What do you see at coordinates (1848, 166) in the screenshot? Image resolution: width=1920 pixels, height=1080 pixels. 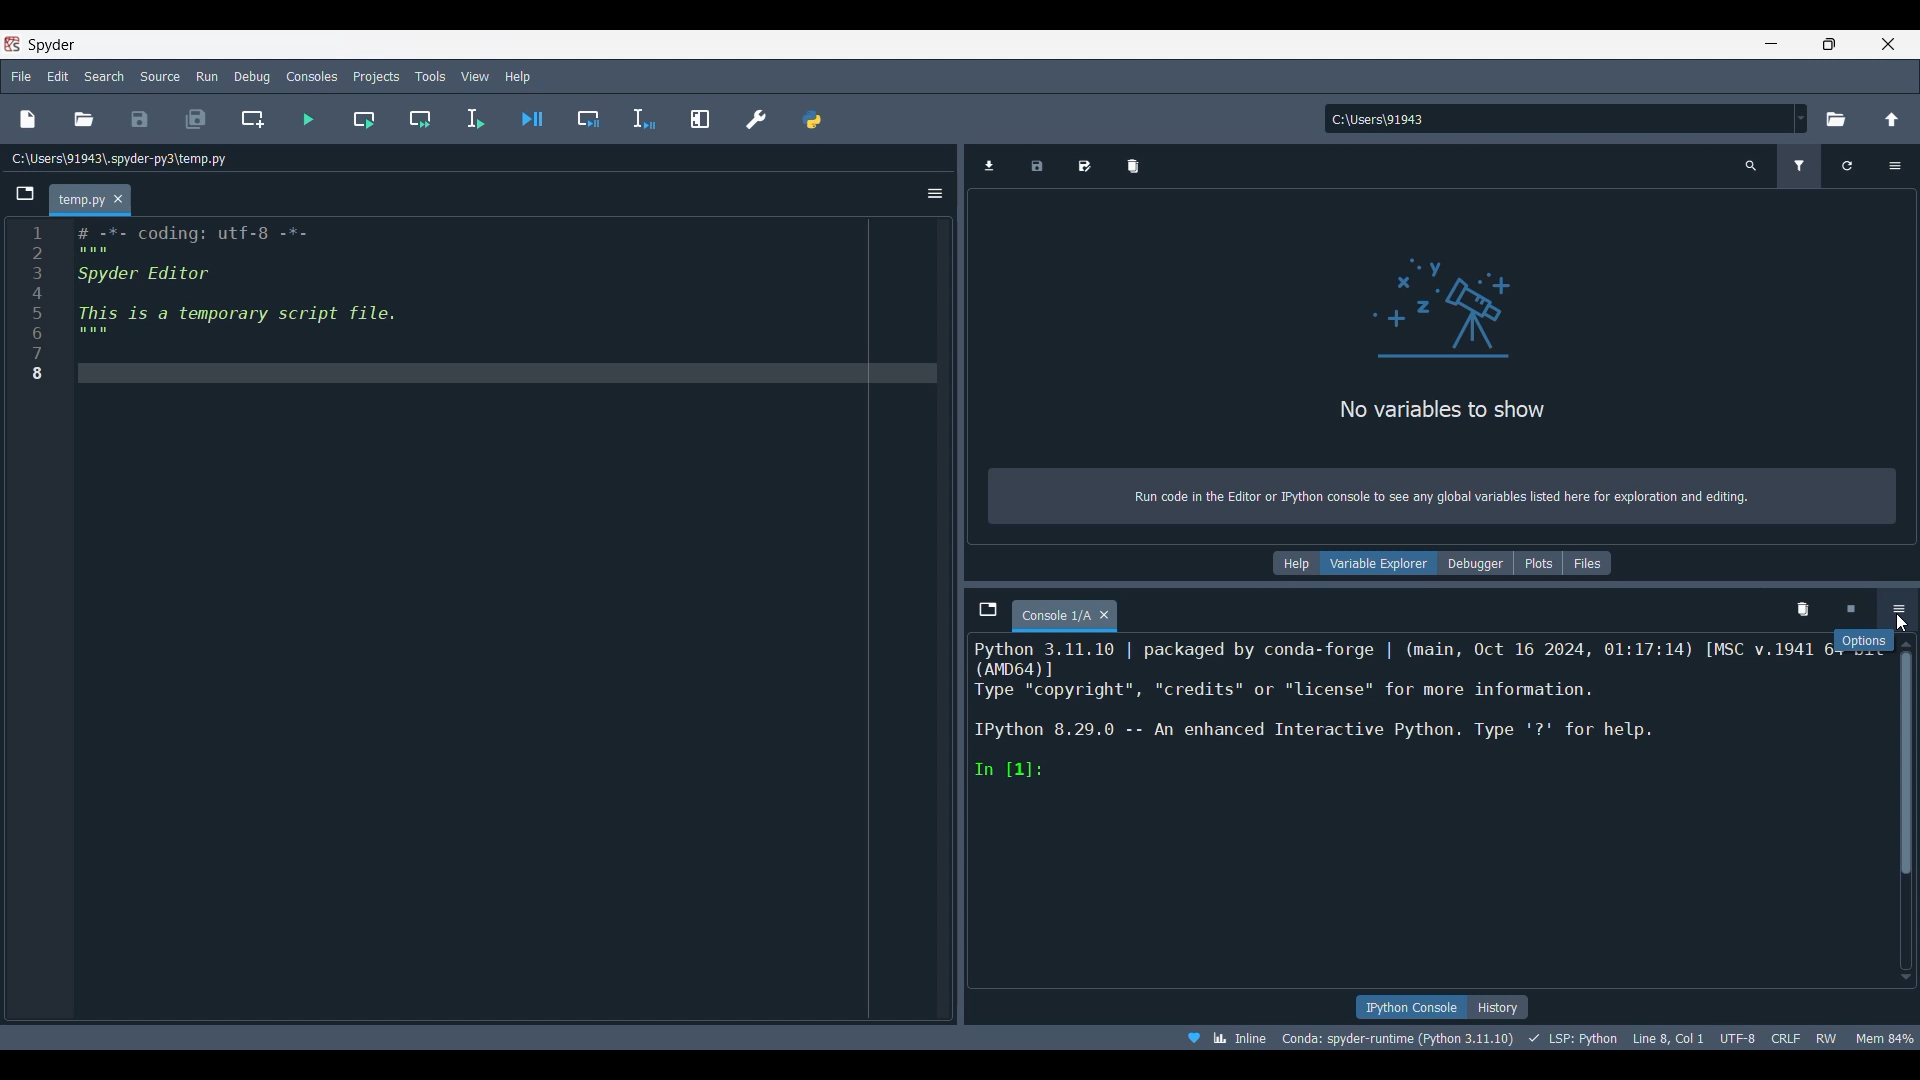 I see `Refresh variables` at bounding box center [1848, 166].